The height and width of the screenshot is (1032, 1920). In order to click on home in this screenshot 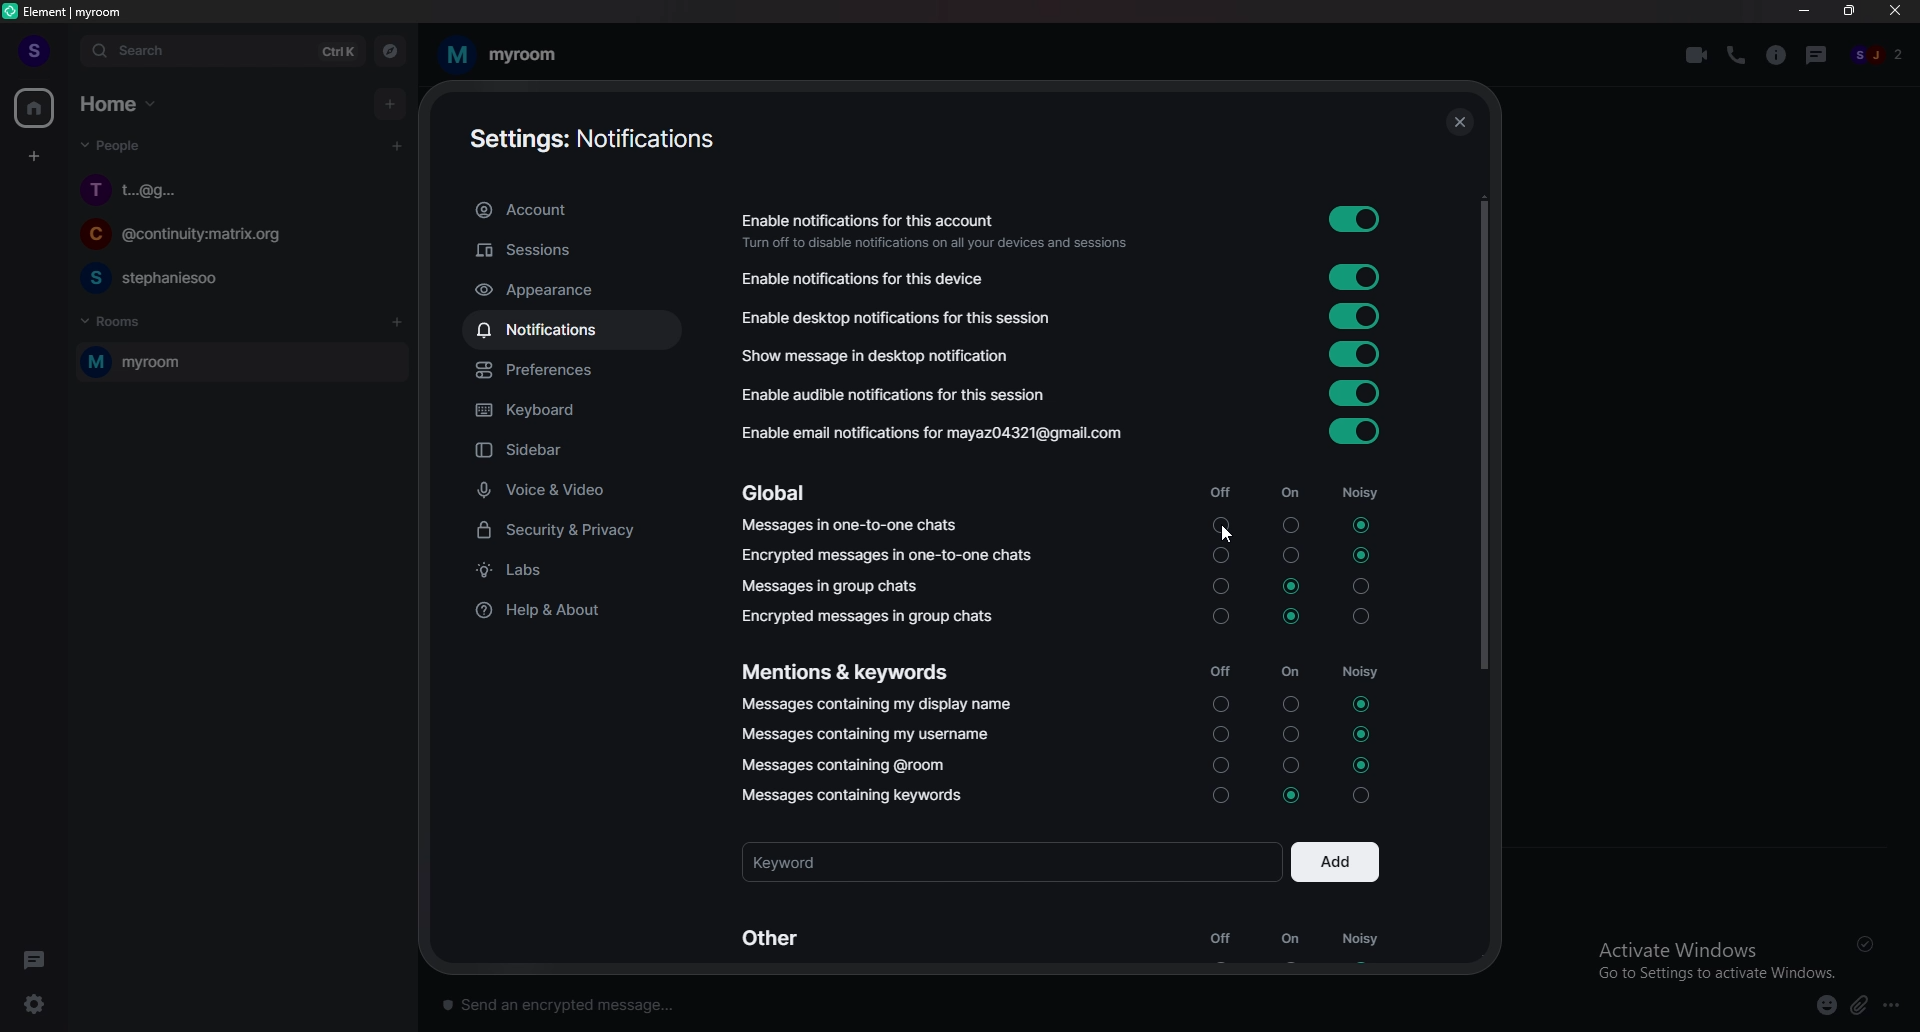, I will do `click(121, 104)`.